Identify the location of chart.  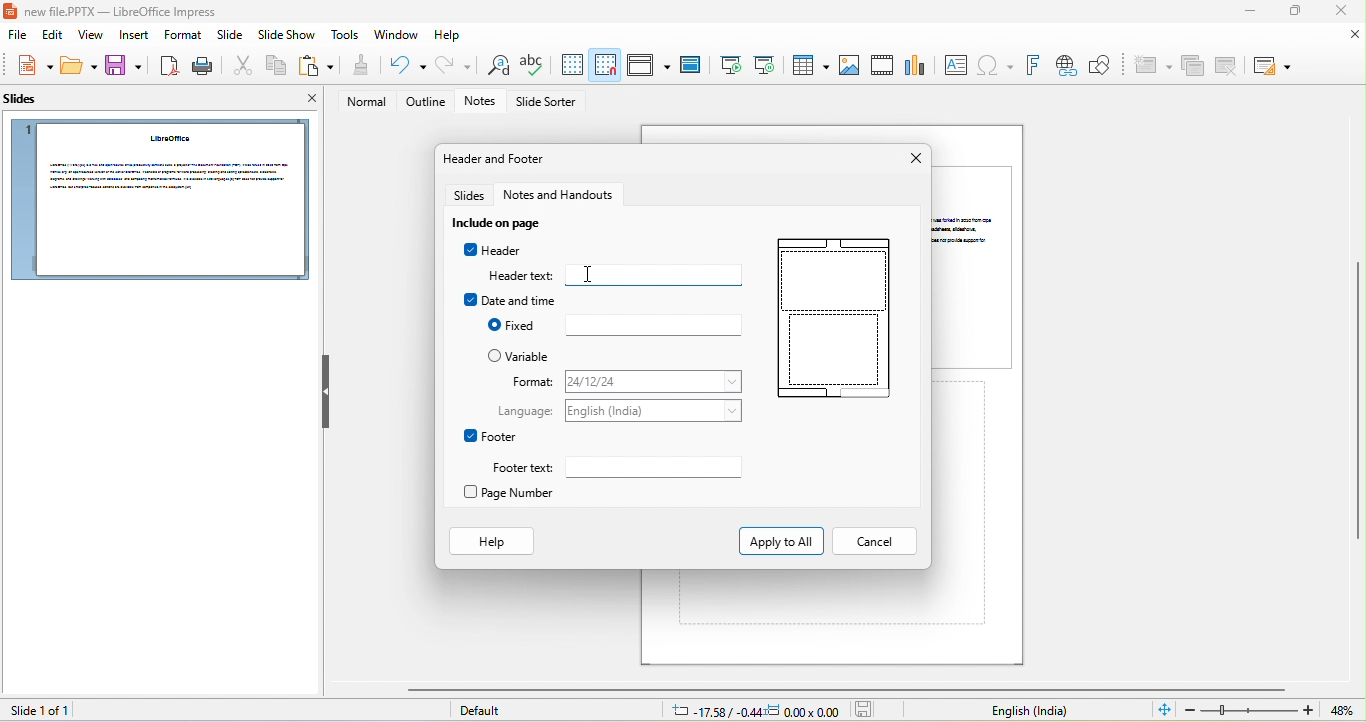
(917, 63).